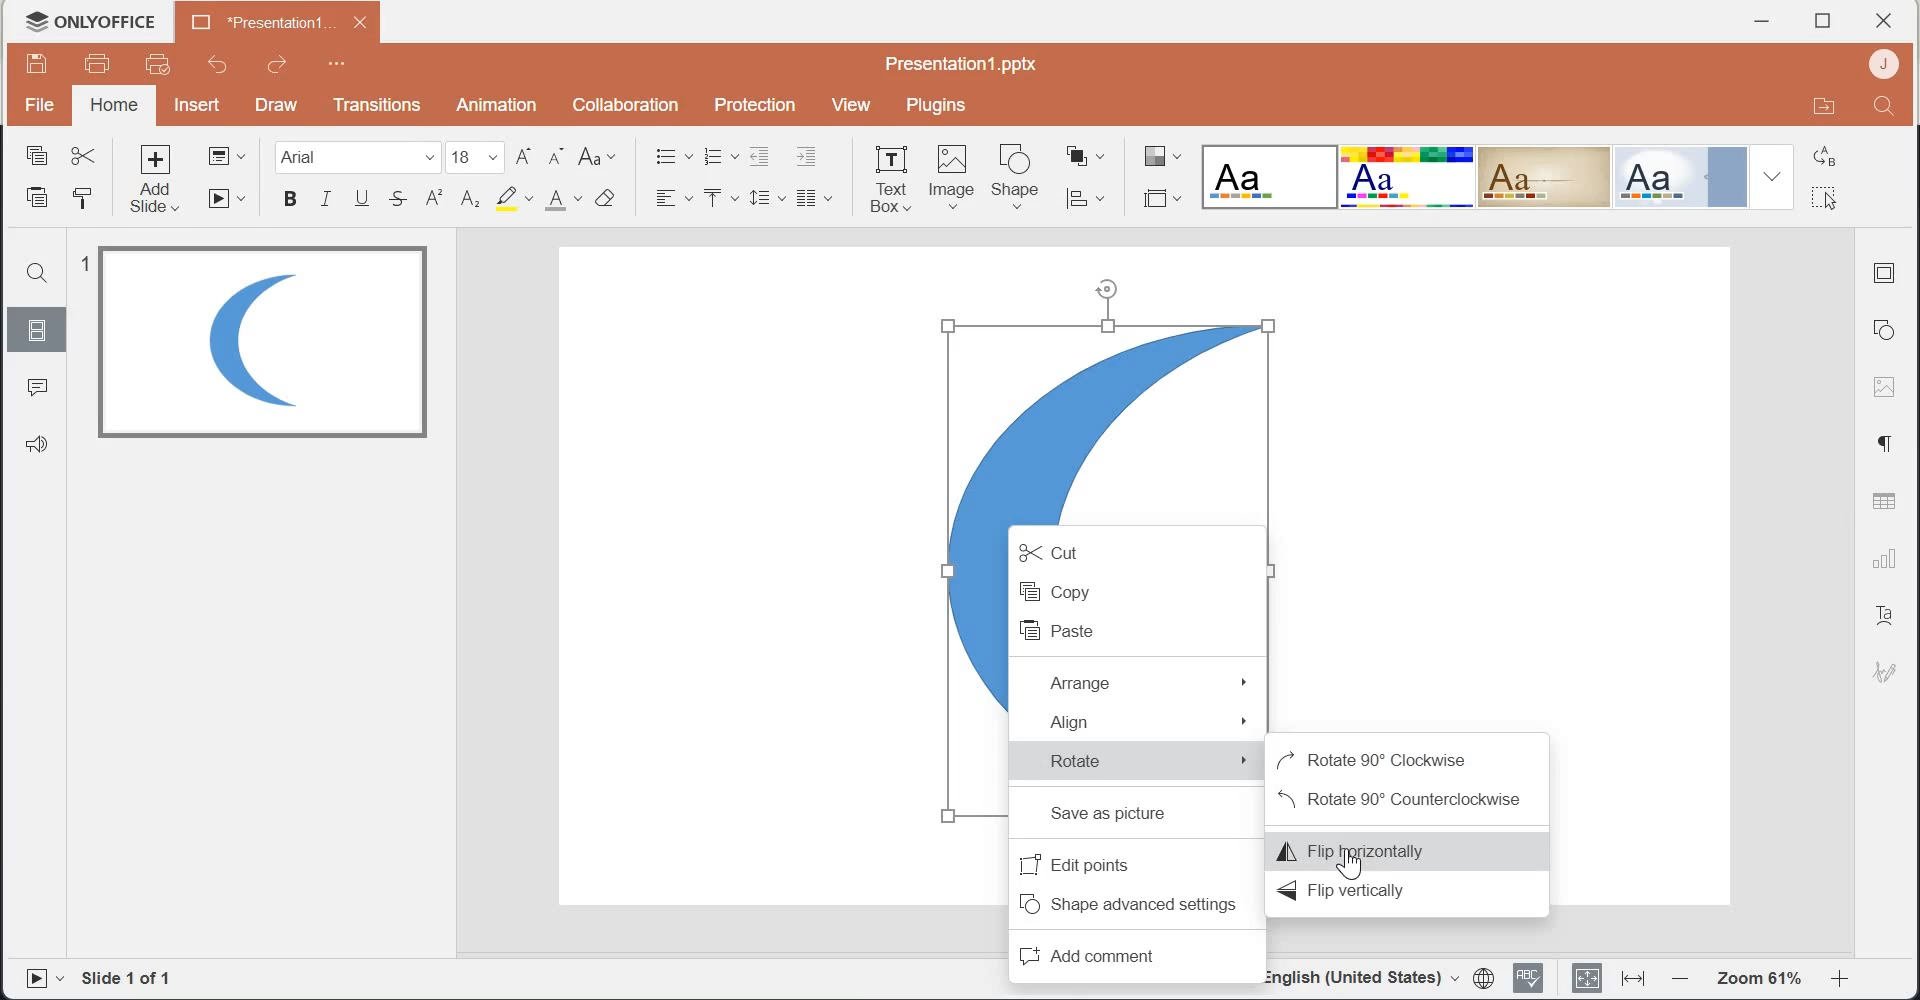  Describe the element at coordinates (36, 444) in the screenshot. I see `Feedback & Support` at that location.